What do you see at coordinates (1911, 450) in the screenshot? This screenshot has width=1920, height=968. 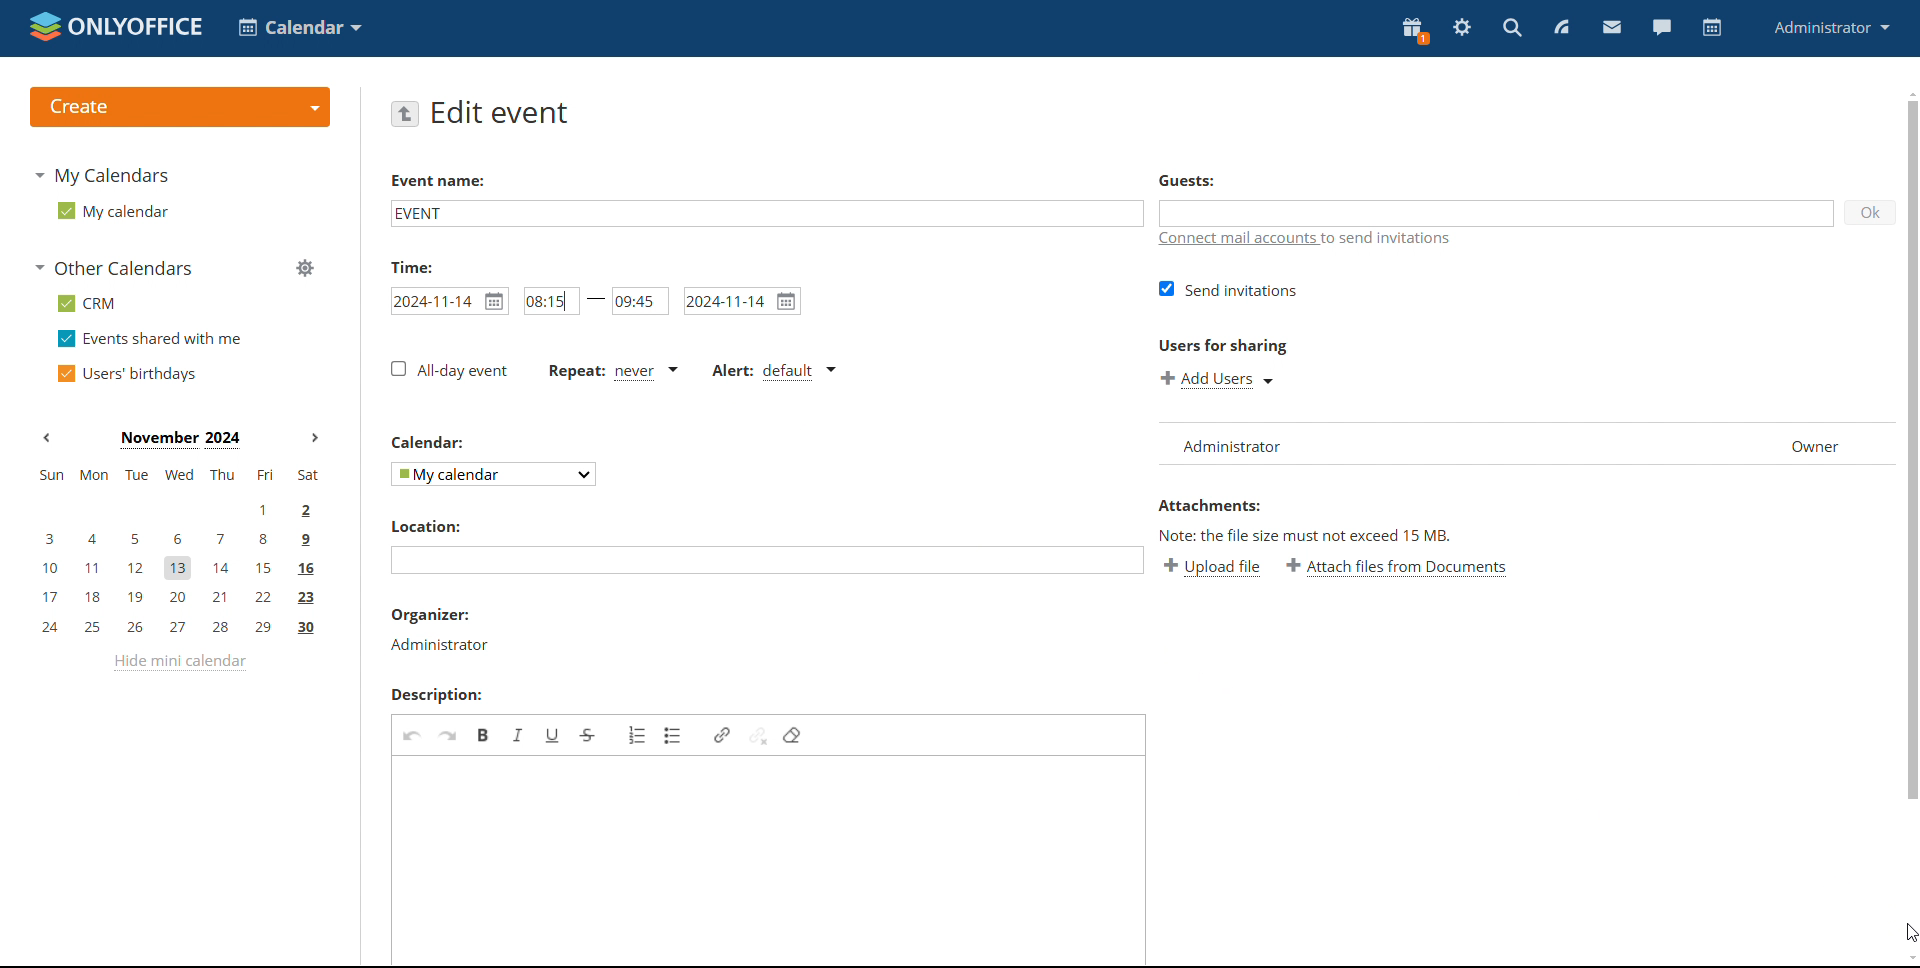 I see `scrollbar` at bounding box center [1911, 450].